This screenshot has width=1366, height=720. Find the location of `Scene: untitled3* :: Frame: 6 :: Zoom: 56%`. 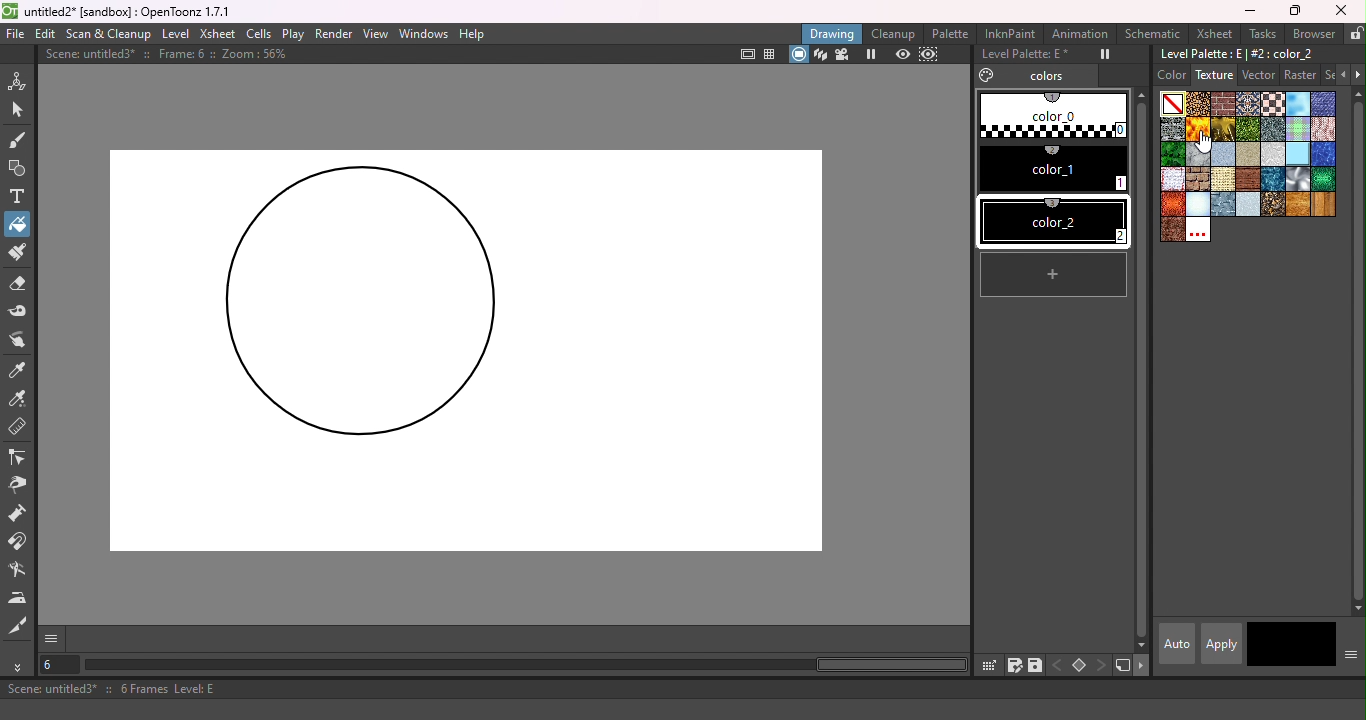

Scene: untitled3* :: Frame: 6 :: Zoom: 56% is located at coordinates (168, 54).